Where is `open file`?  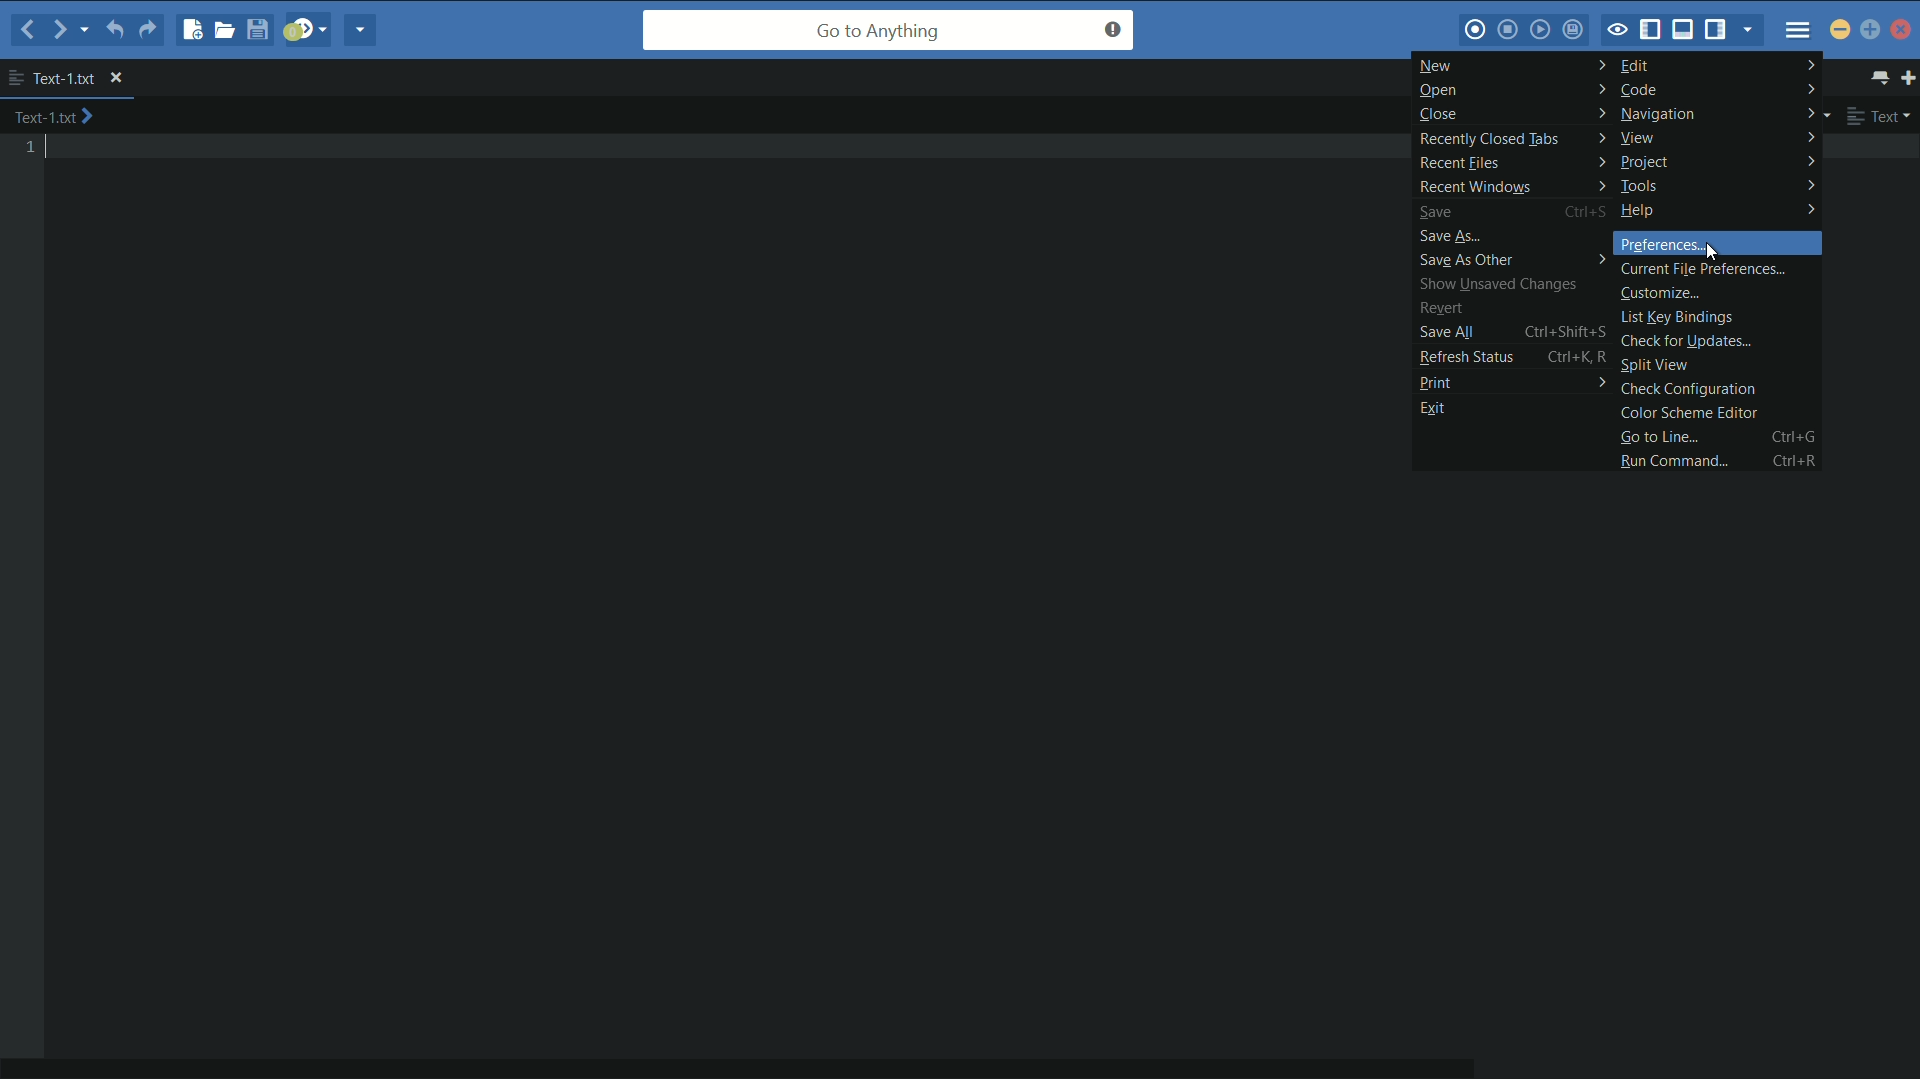 open file is located at coordinates (227, 29).